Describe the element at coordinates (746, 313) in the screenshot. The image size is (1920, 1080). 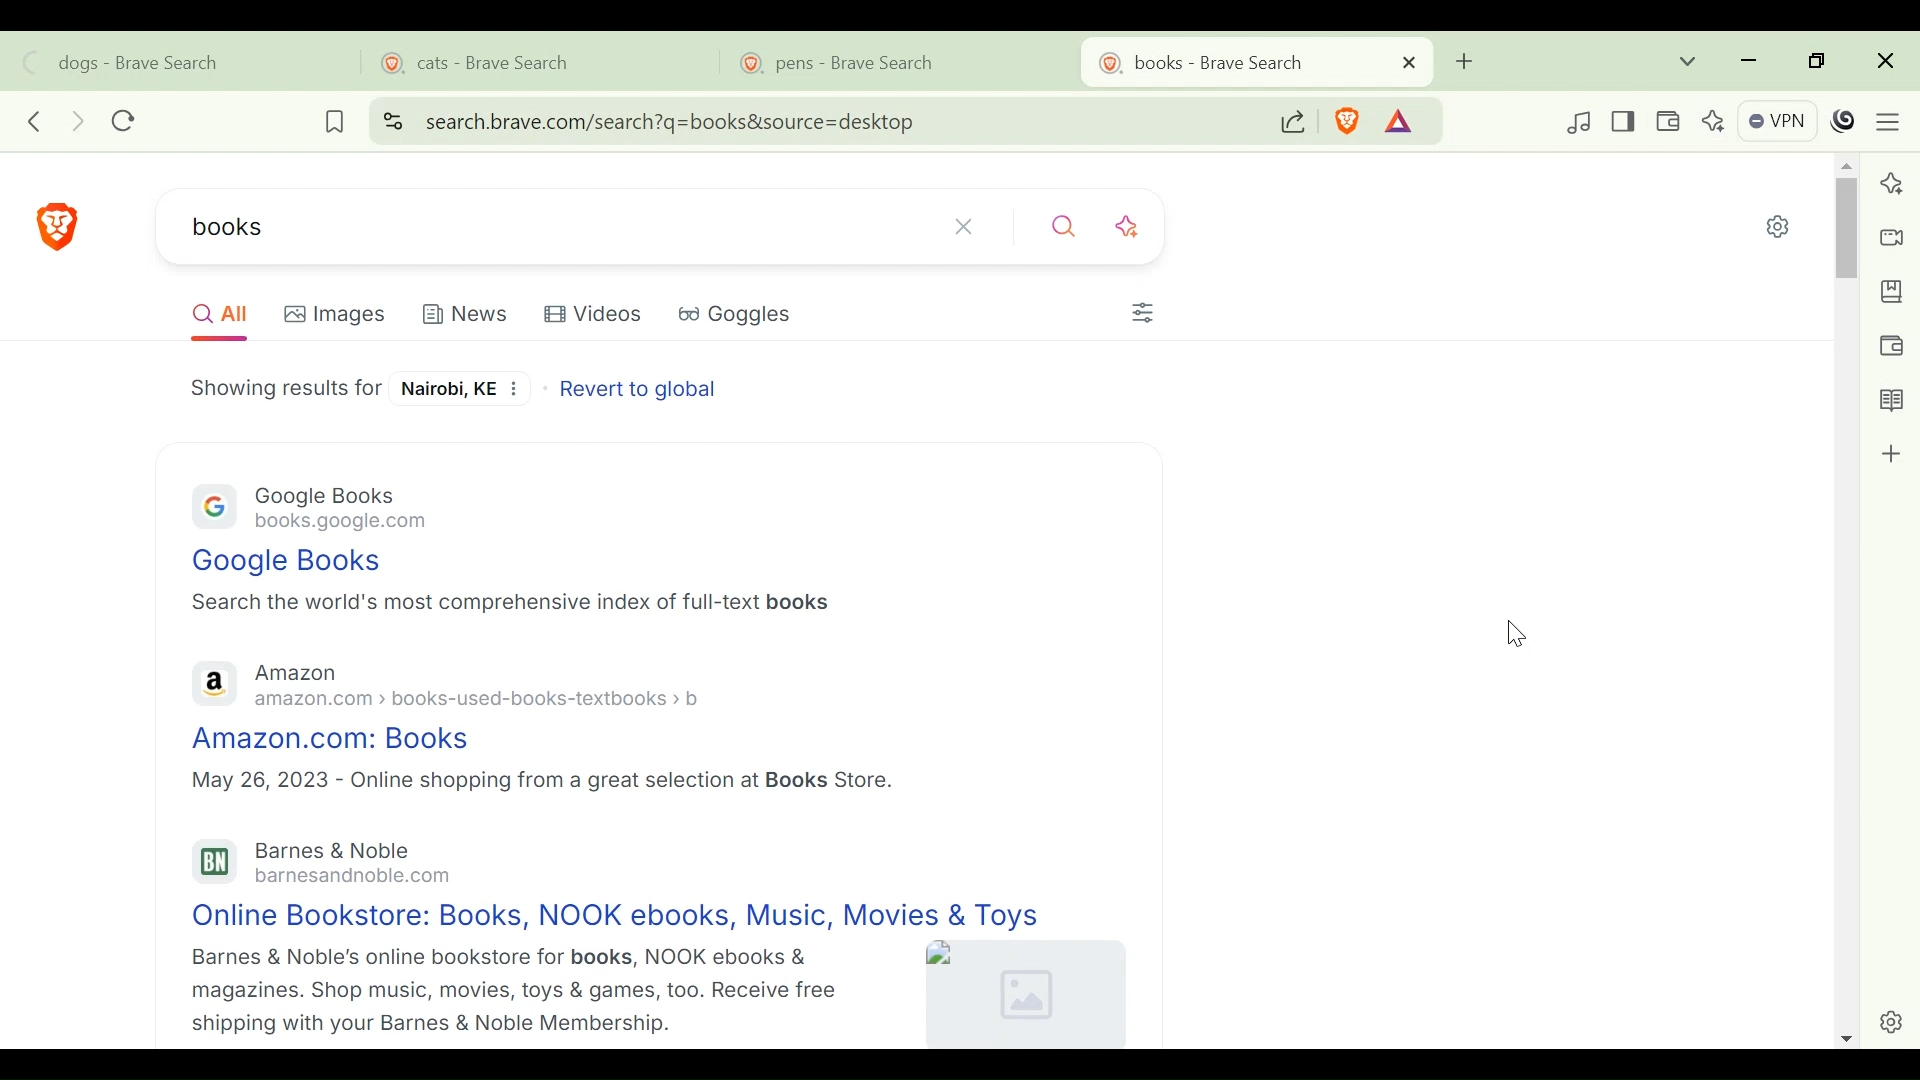
I see `Goggles` at that location.